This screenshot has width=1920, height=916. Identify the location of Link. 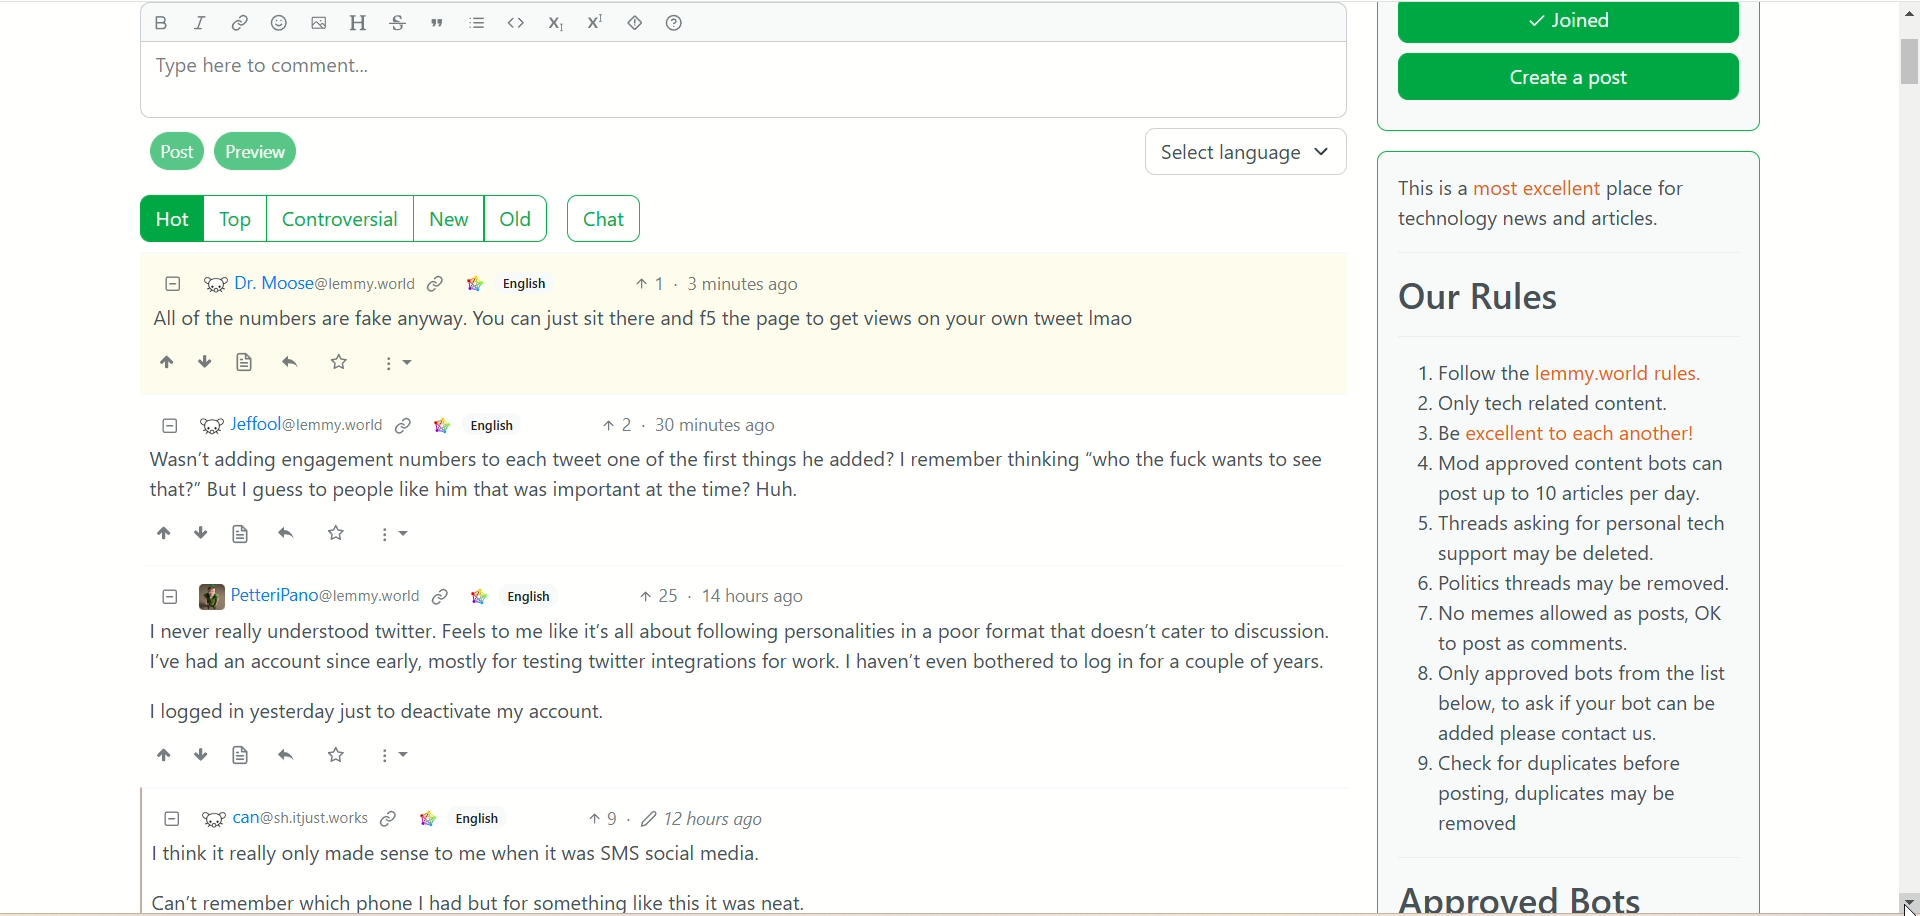
(405, 425).